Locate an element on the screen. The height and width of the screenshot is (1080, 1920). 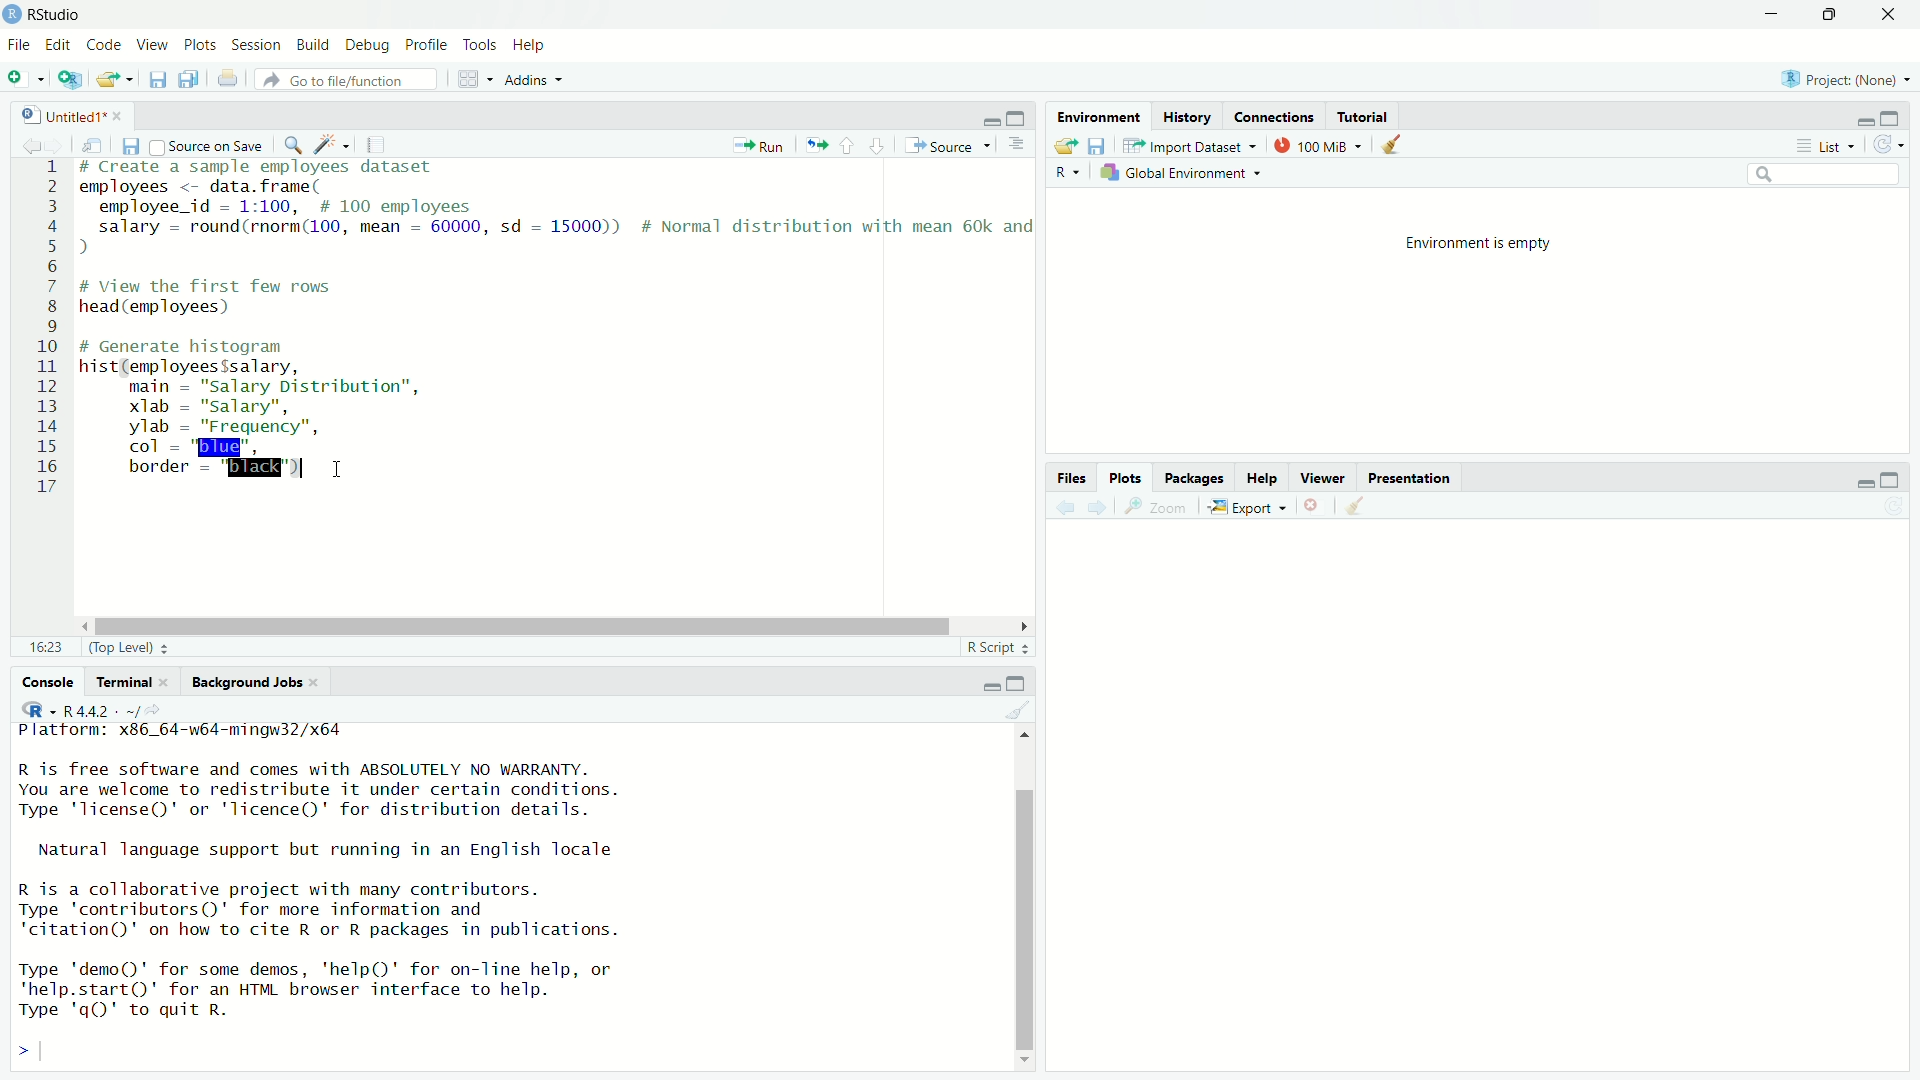
Plots is located at coordinates (1126, 477).